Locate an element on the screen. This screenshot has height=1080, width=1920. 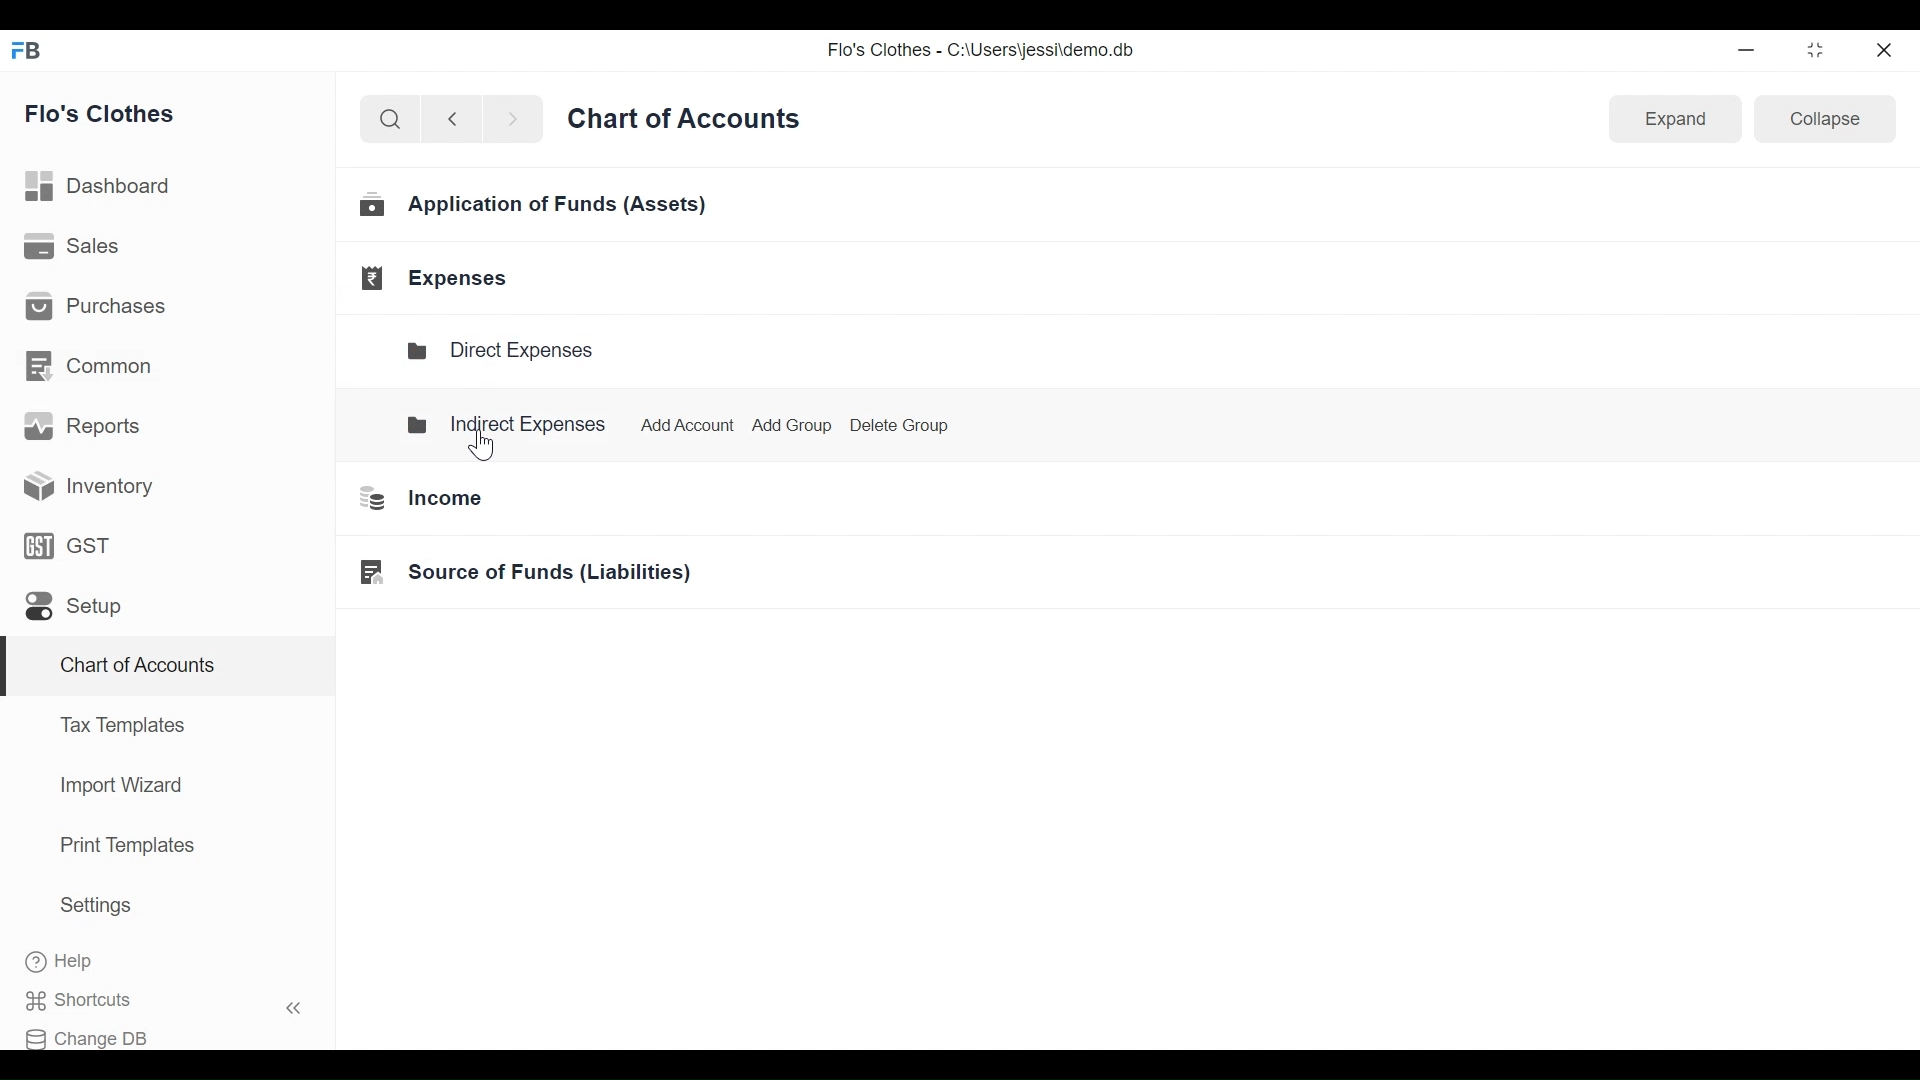
Settings is located at coordinates (95, 909).